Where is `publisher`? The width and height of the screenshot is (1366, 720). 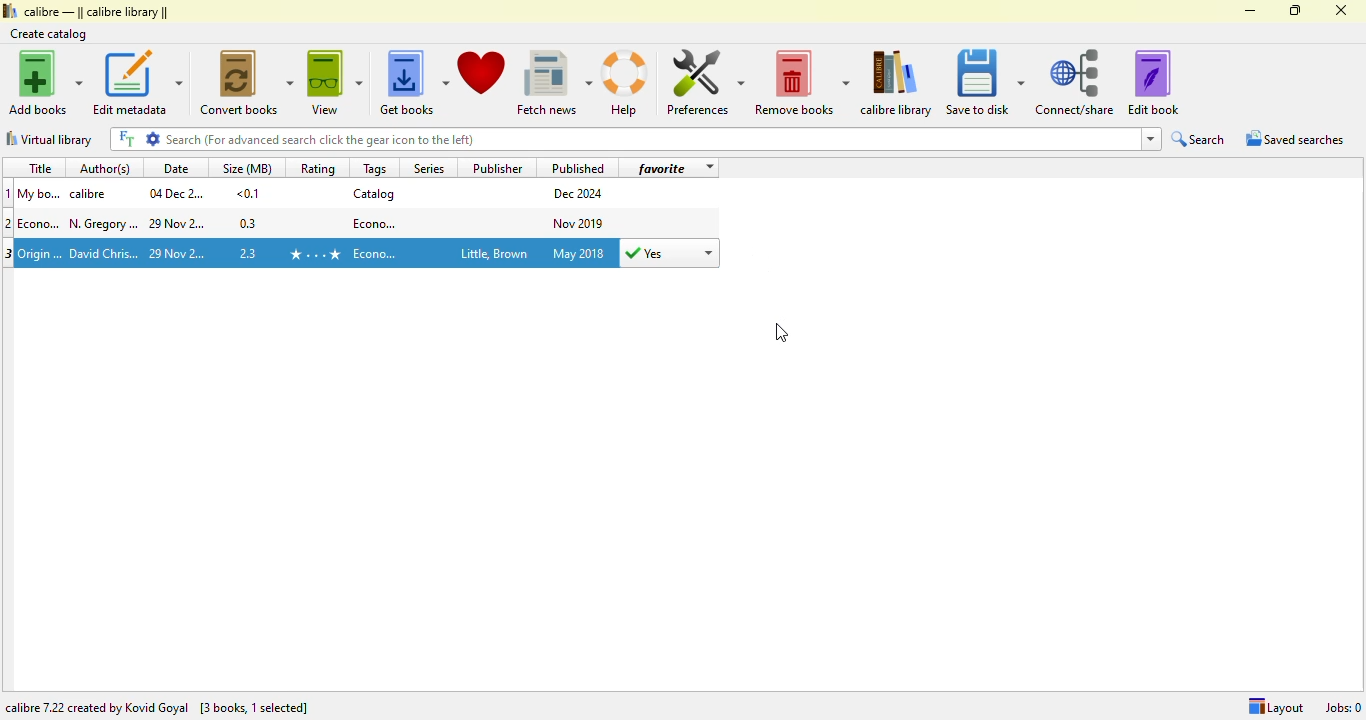 publisher is located at coordinates (499, 167).